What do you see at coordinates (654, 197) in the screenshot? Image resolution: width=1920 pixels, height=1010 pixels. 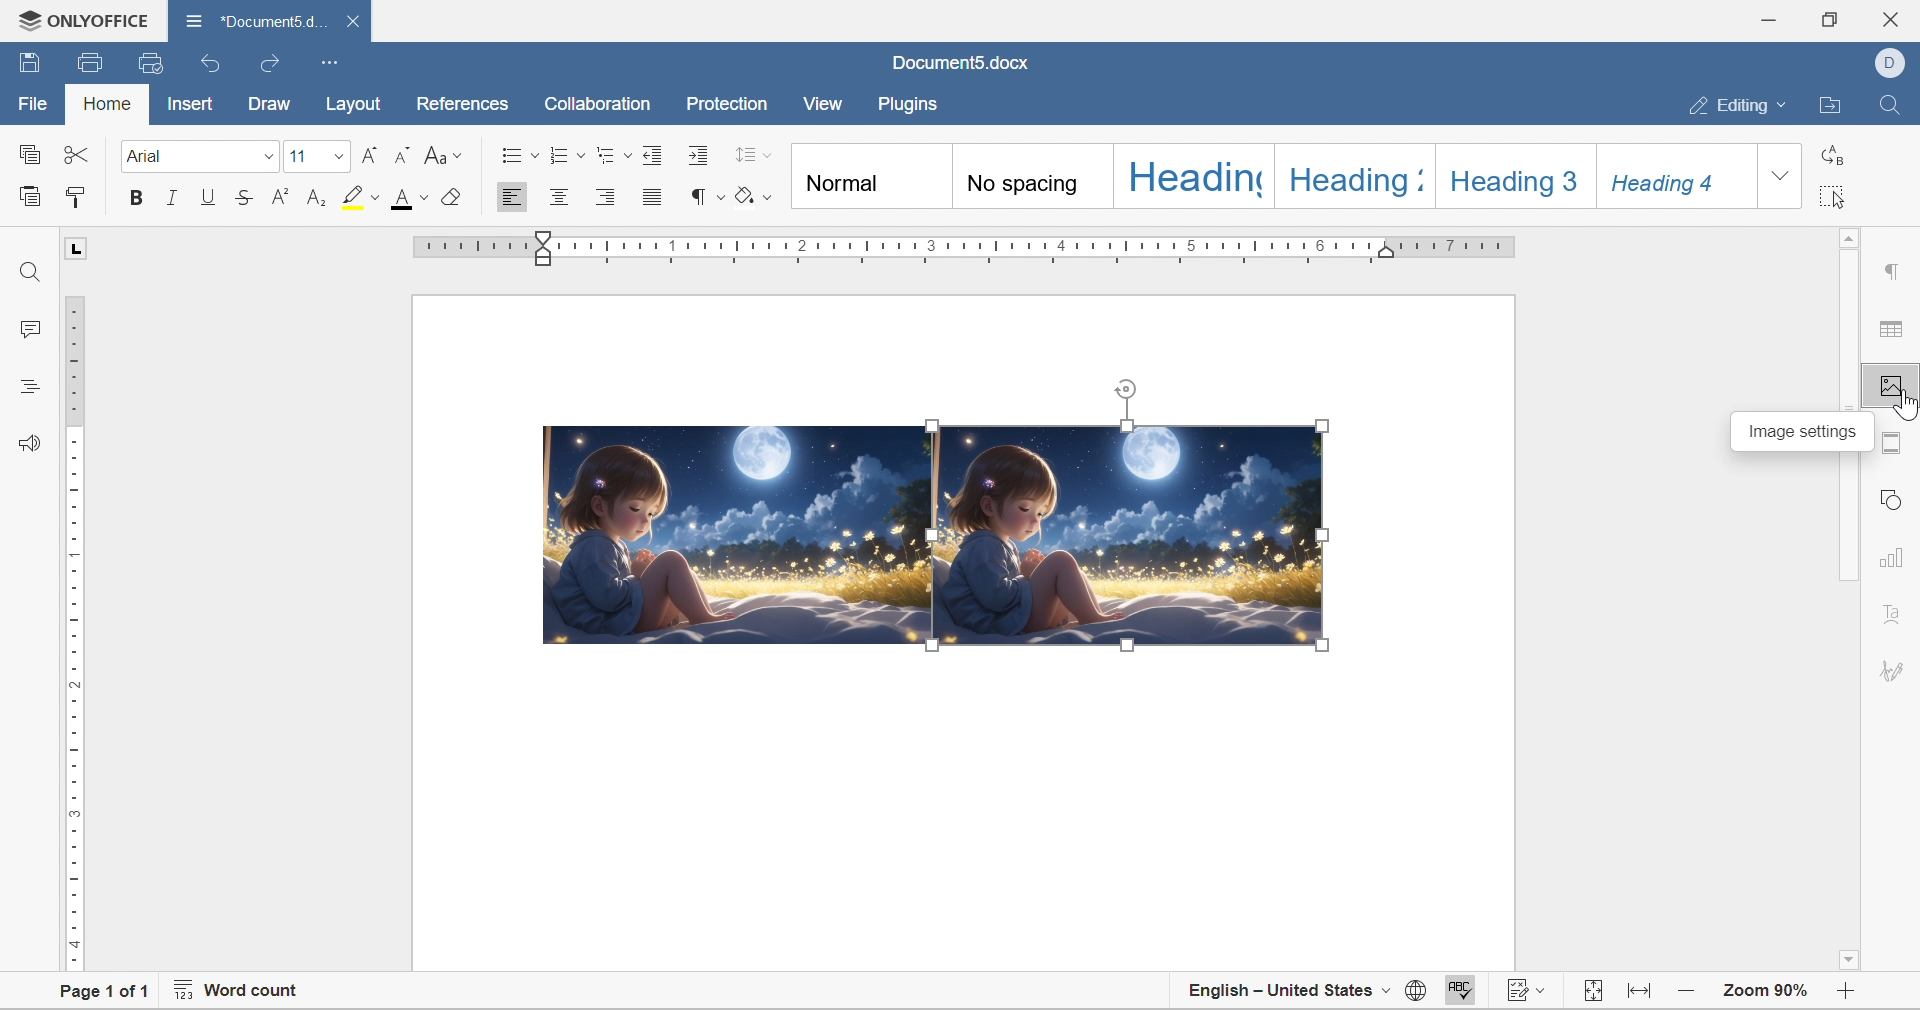 I see `justified` at bounding box center [654, 197].